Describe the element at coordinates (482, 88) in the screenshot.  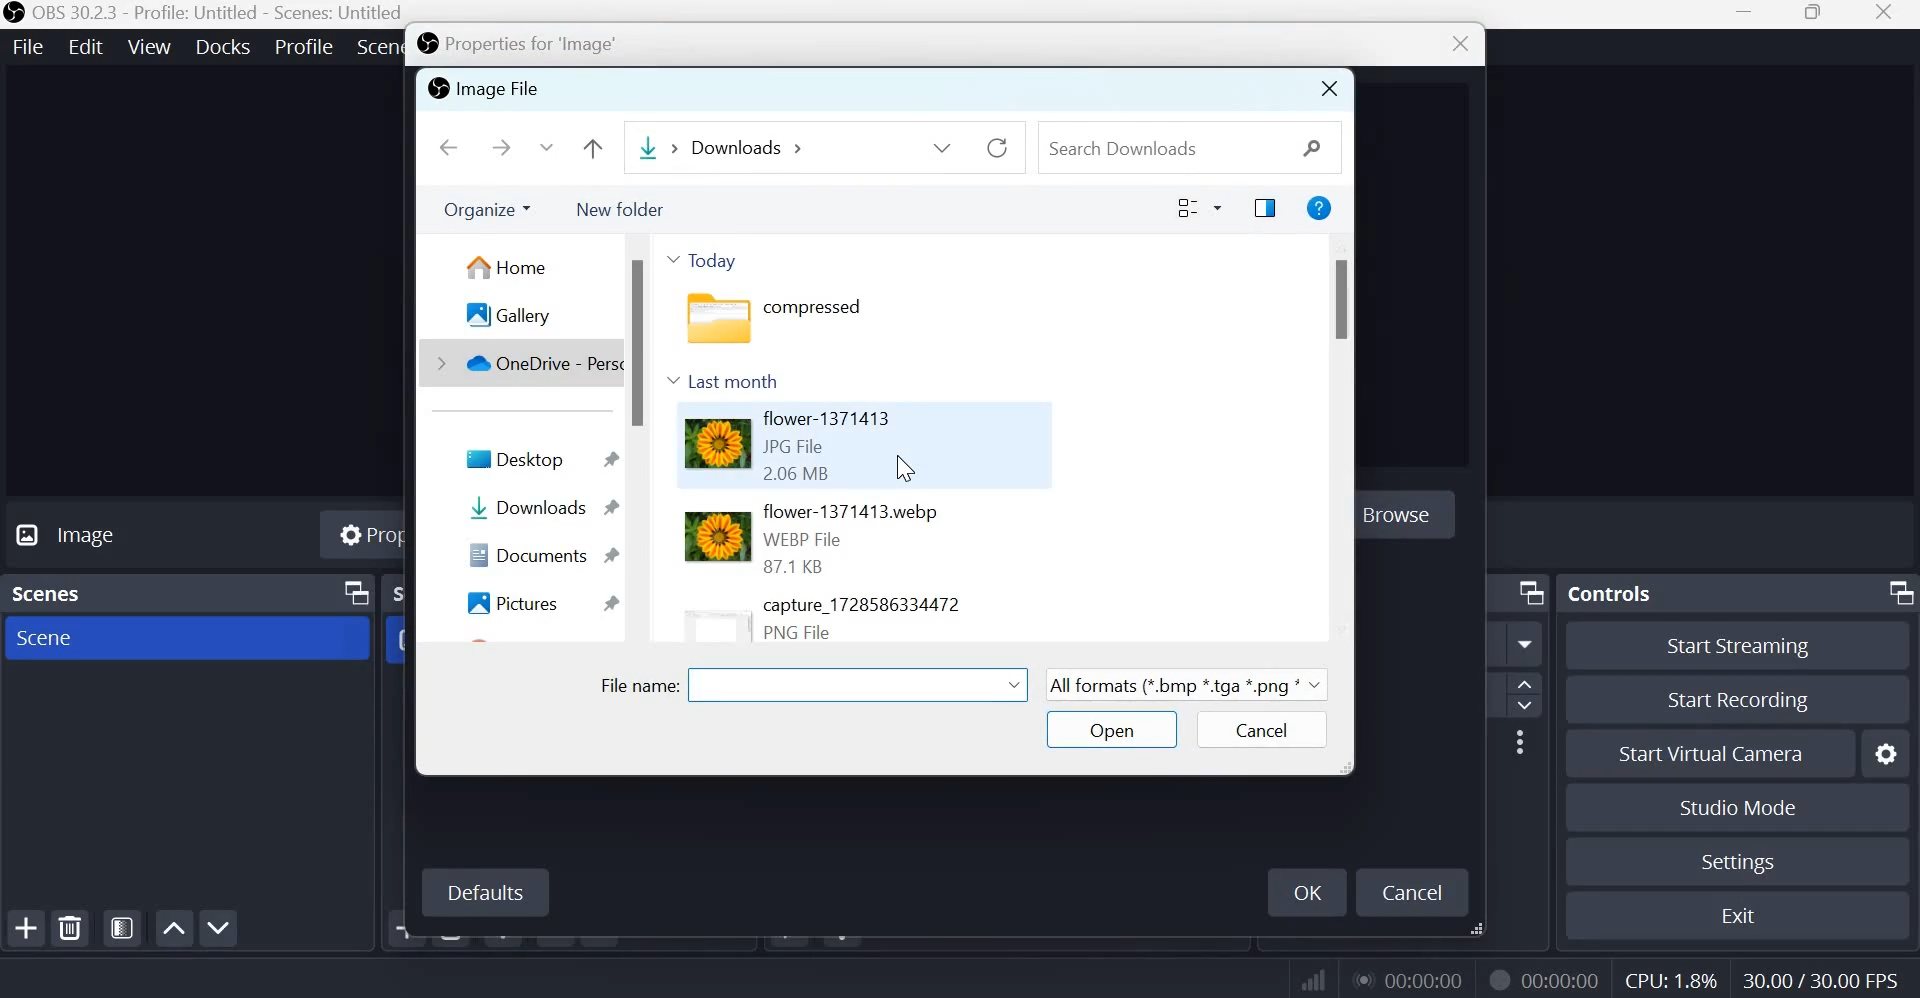
I see `Image file` at that location.